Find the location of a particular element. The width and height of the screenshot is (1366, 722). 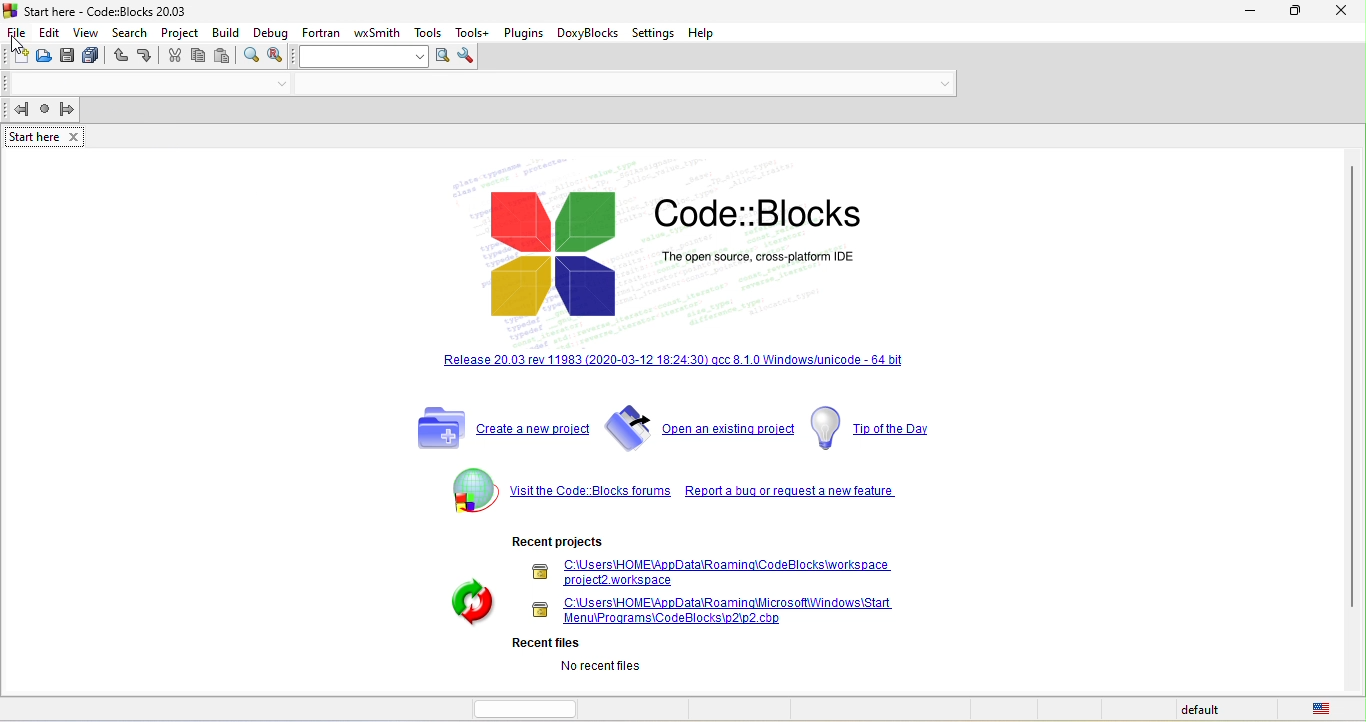

fortran is located at coordinates (321, 31).